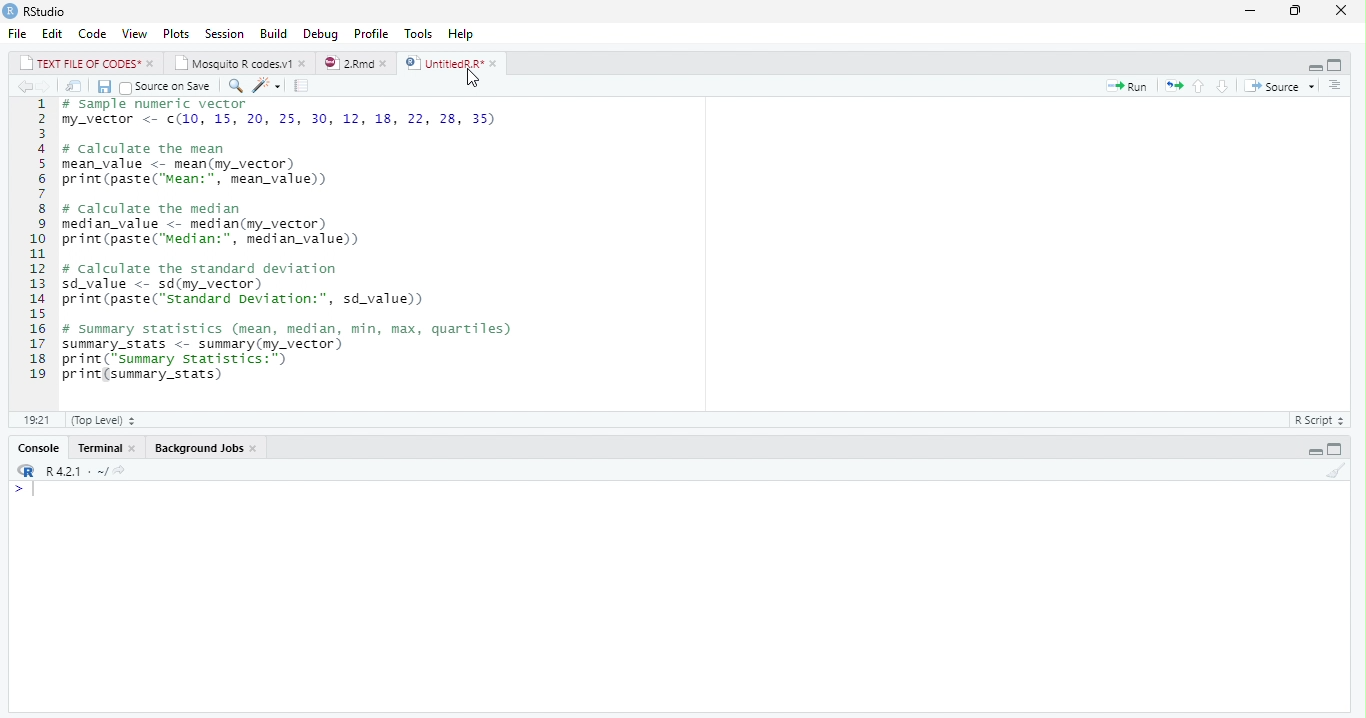 Image resolution: width=1366 pixels, height=718 pixels. I want to click on (top level), so click(103, 420).